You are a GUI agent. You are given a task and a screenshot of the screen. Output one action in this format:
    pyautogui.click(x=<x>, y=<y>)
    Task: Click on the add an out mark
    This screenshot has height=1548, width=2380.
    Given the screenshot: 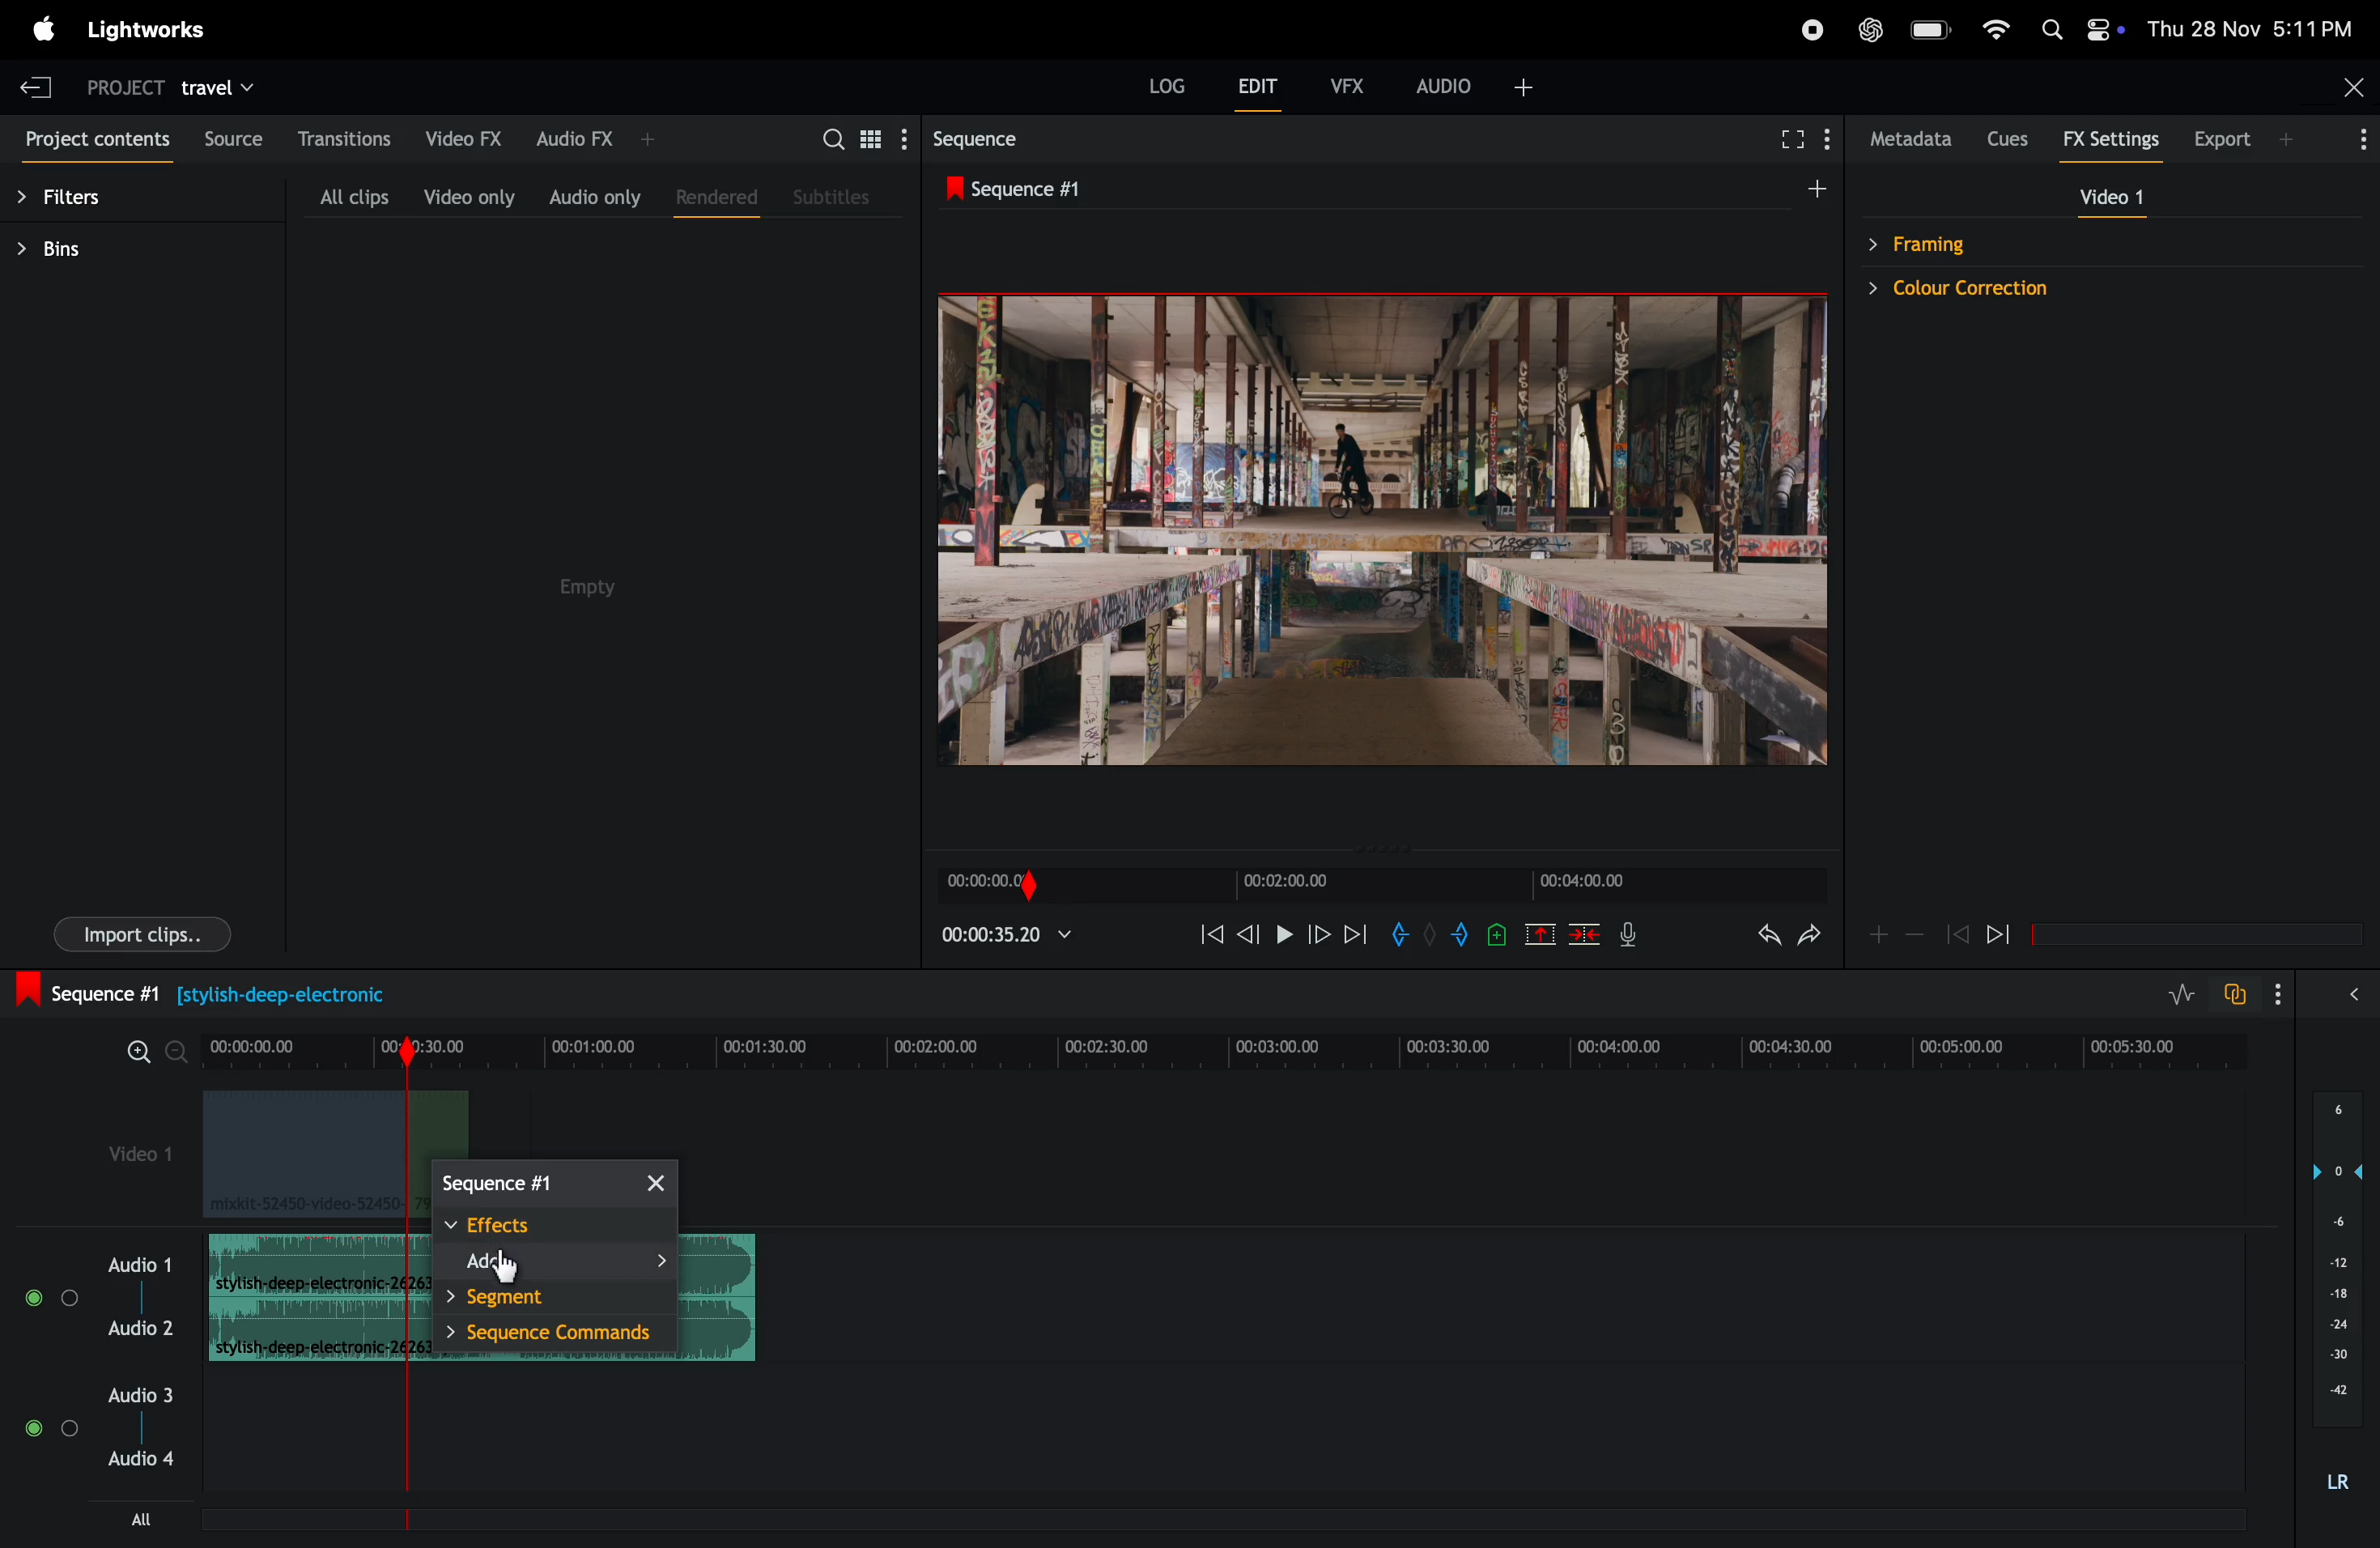 What is the action you would take?
    pyautogui.click(x=1455, y=937)
    